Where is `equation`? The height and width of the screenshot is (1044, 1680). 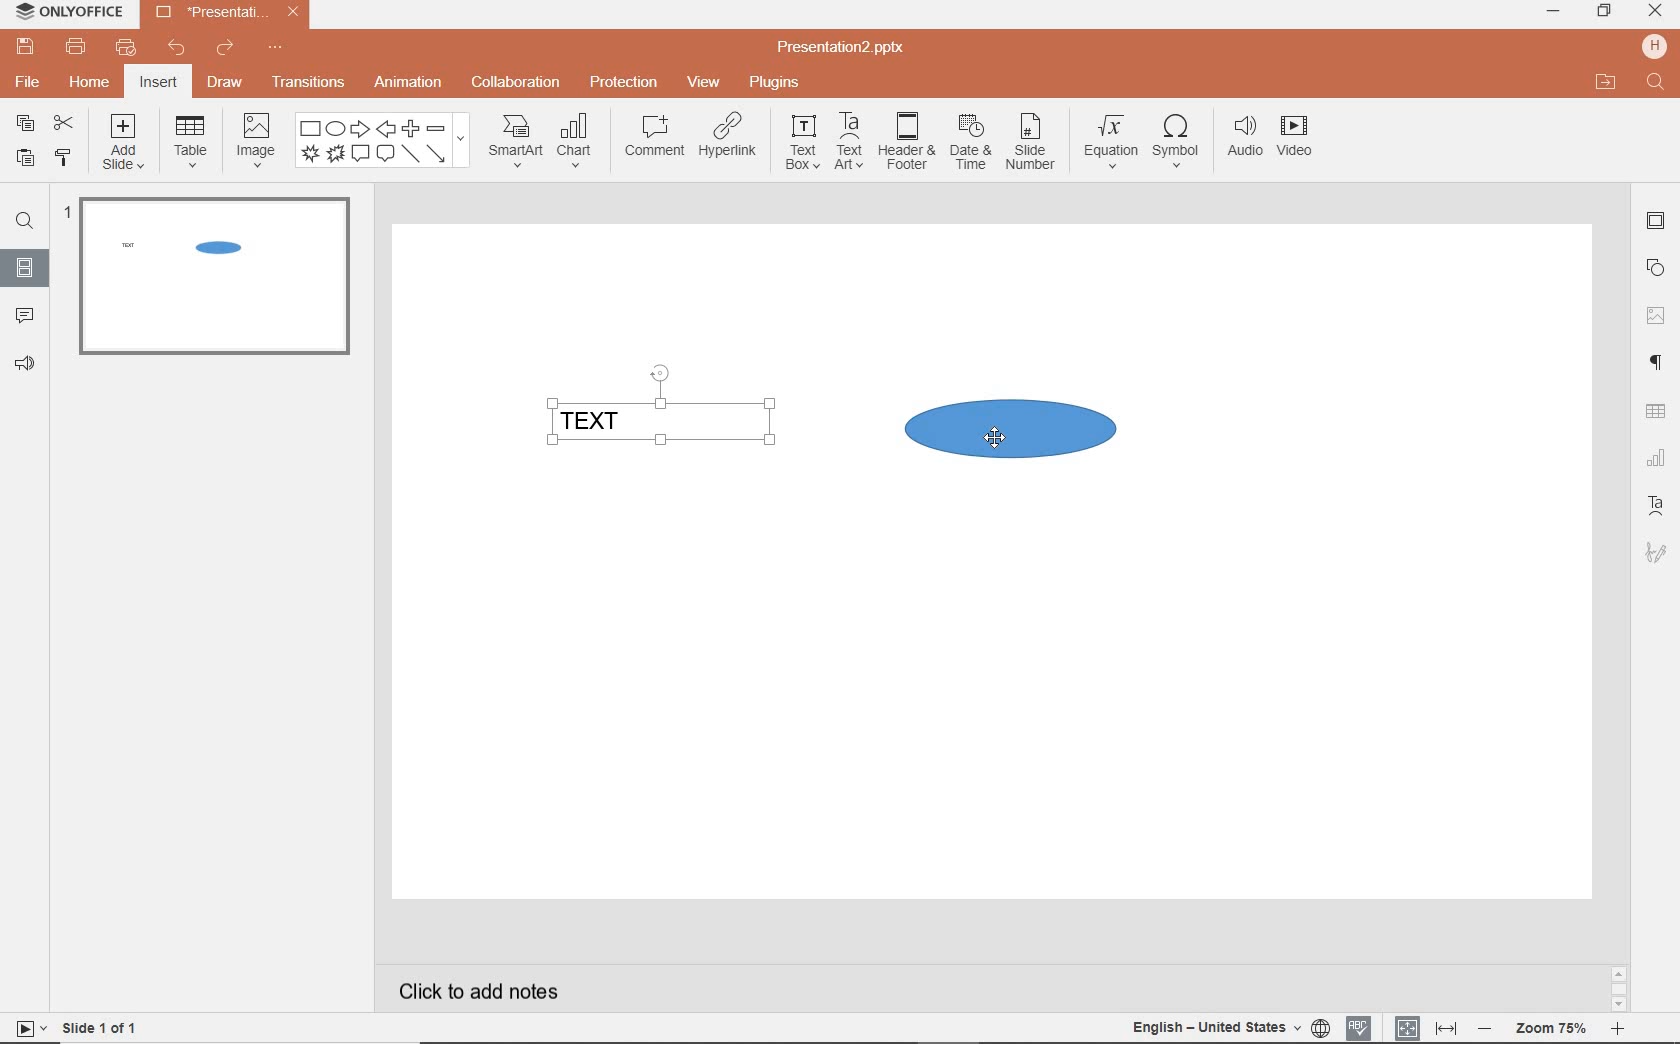 equation is located at coordinates (1107, 145).